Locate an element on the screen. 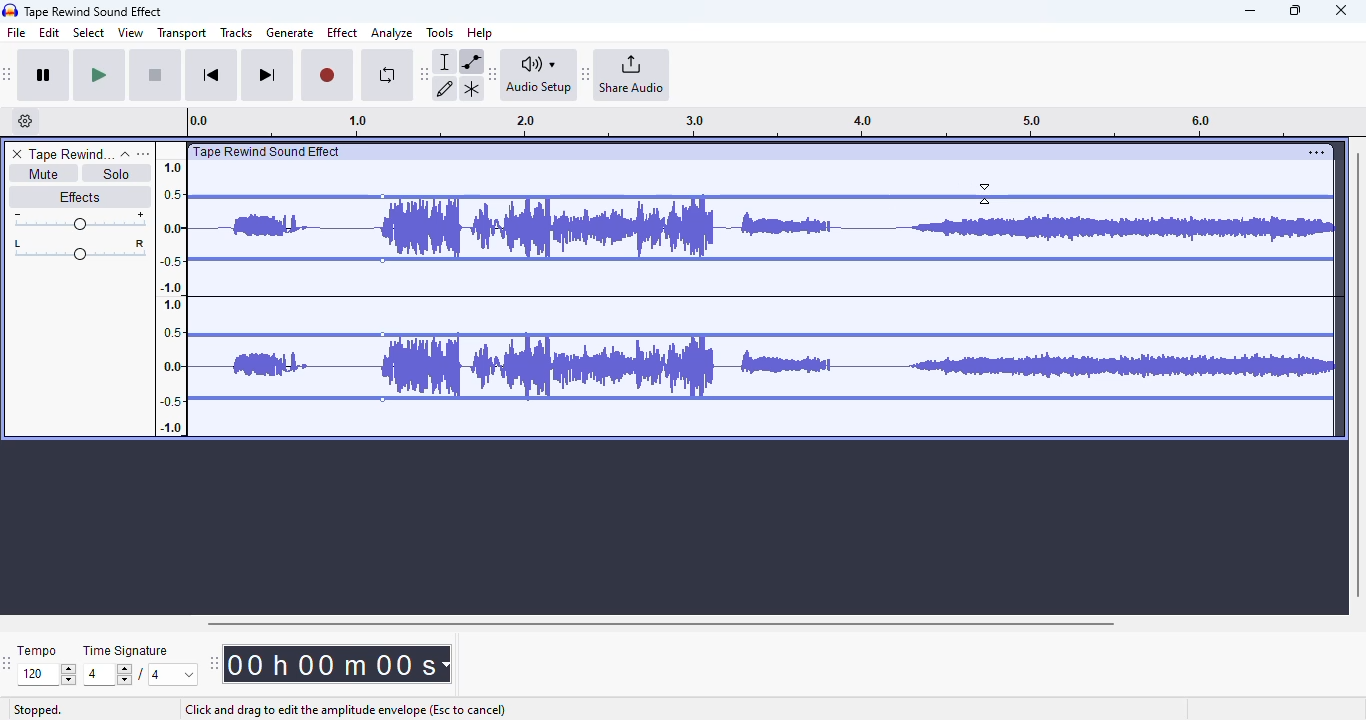 This screenshot has width=1366, height=720. view is located at coordinates (131, 33).